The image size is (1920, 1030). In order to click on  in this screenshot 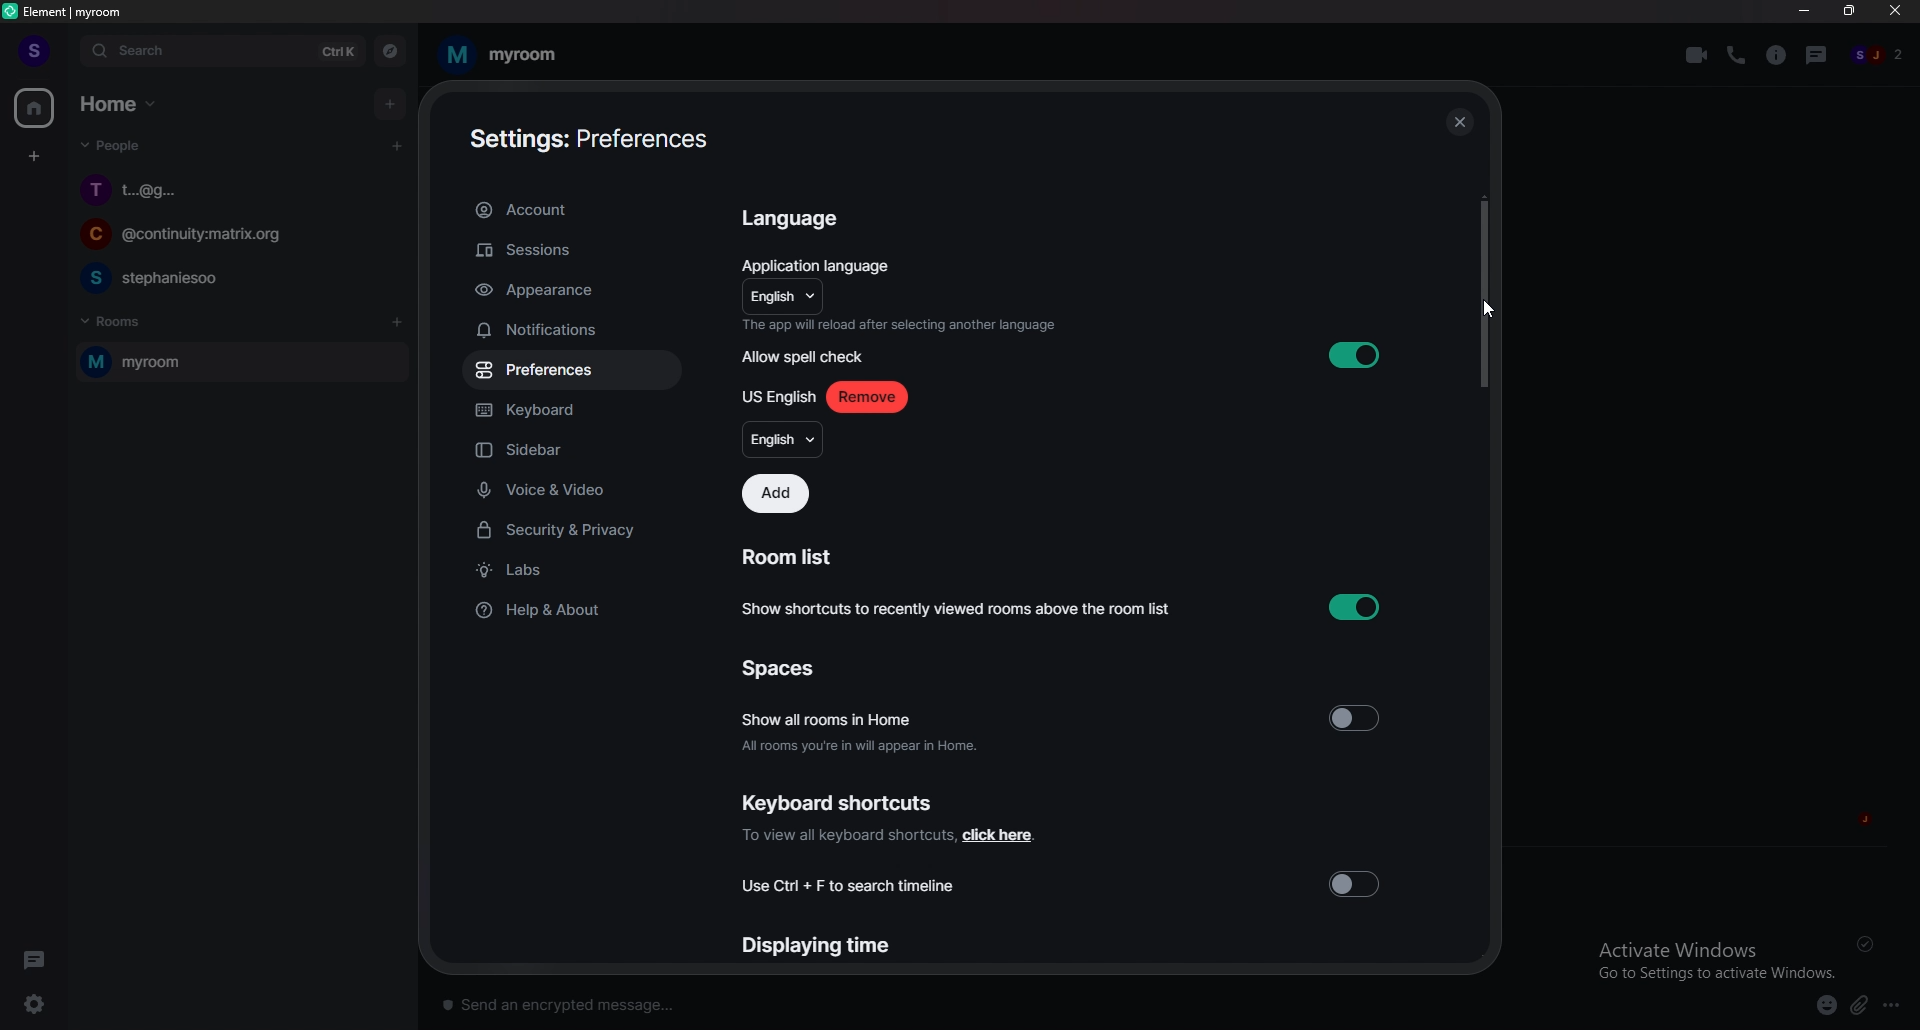, I will do `click(1459, 121)`.